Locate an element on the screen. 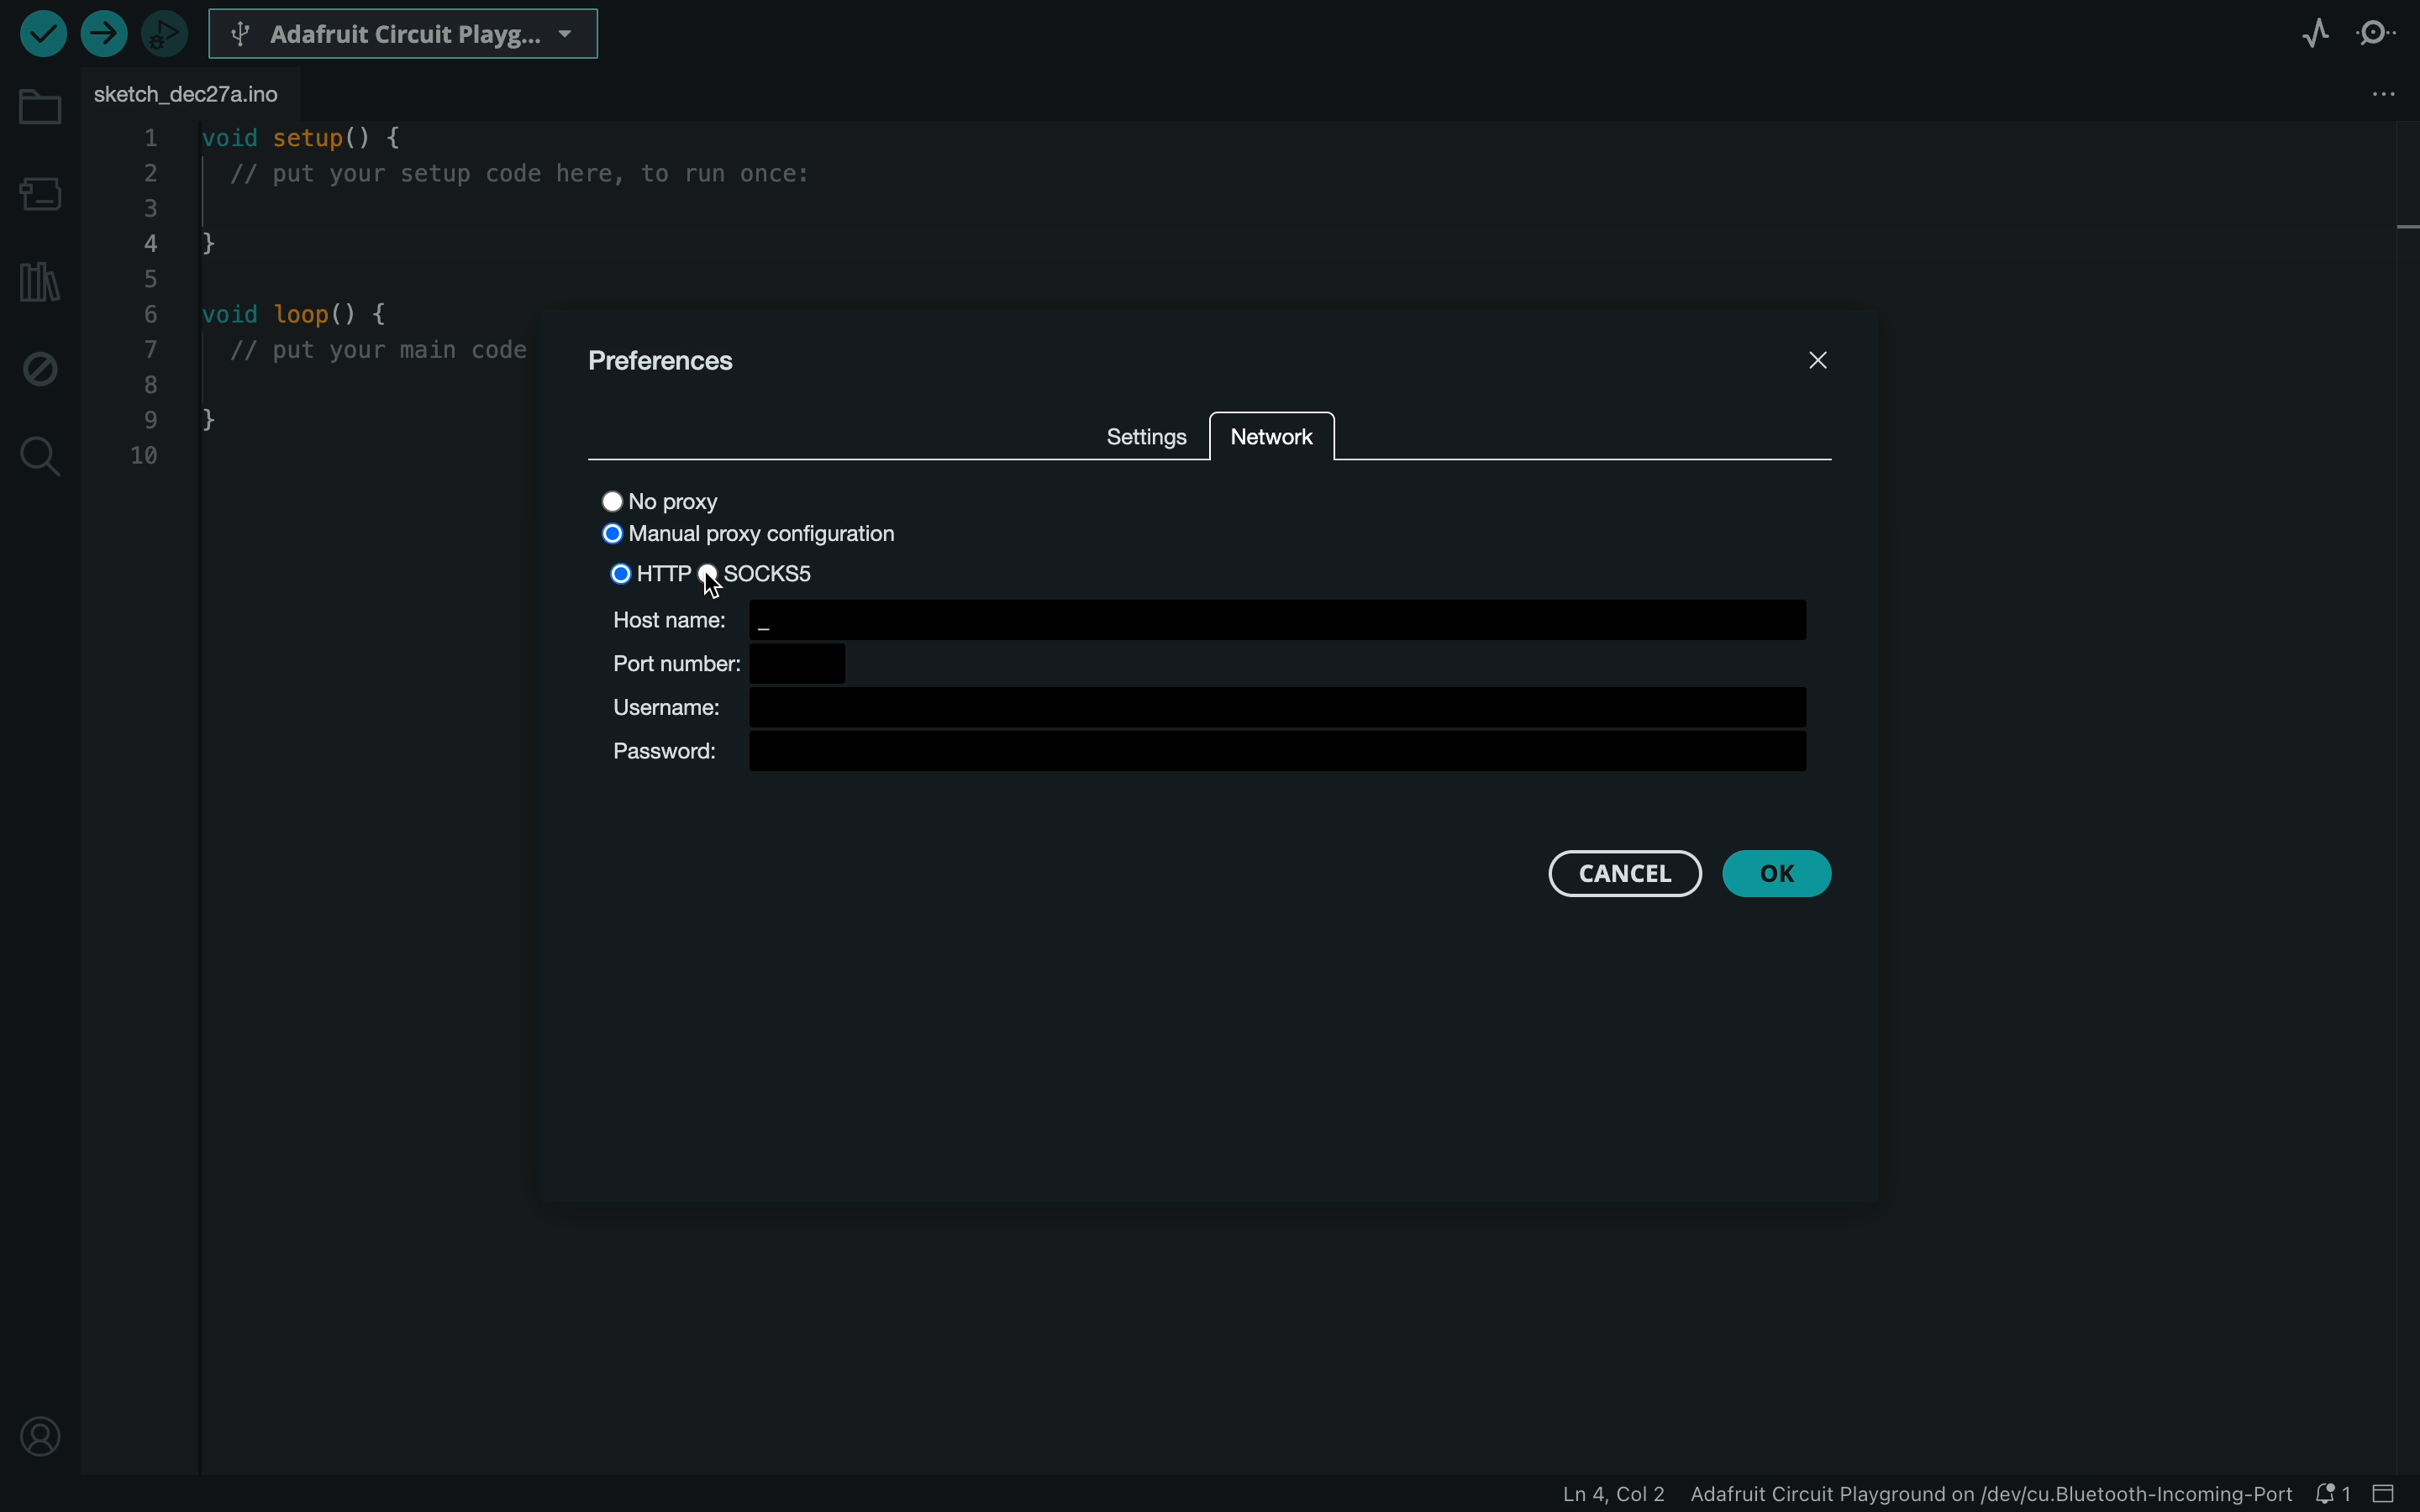 The image size is (2420, 1512). password is located at coordinates (1220, 754).